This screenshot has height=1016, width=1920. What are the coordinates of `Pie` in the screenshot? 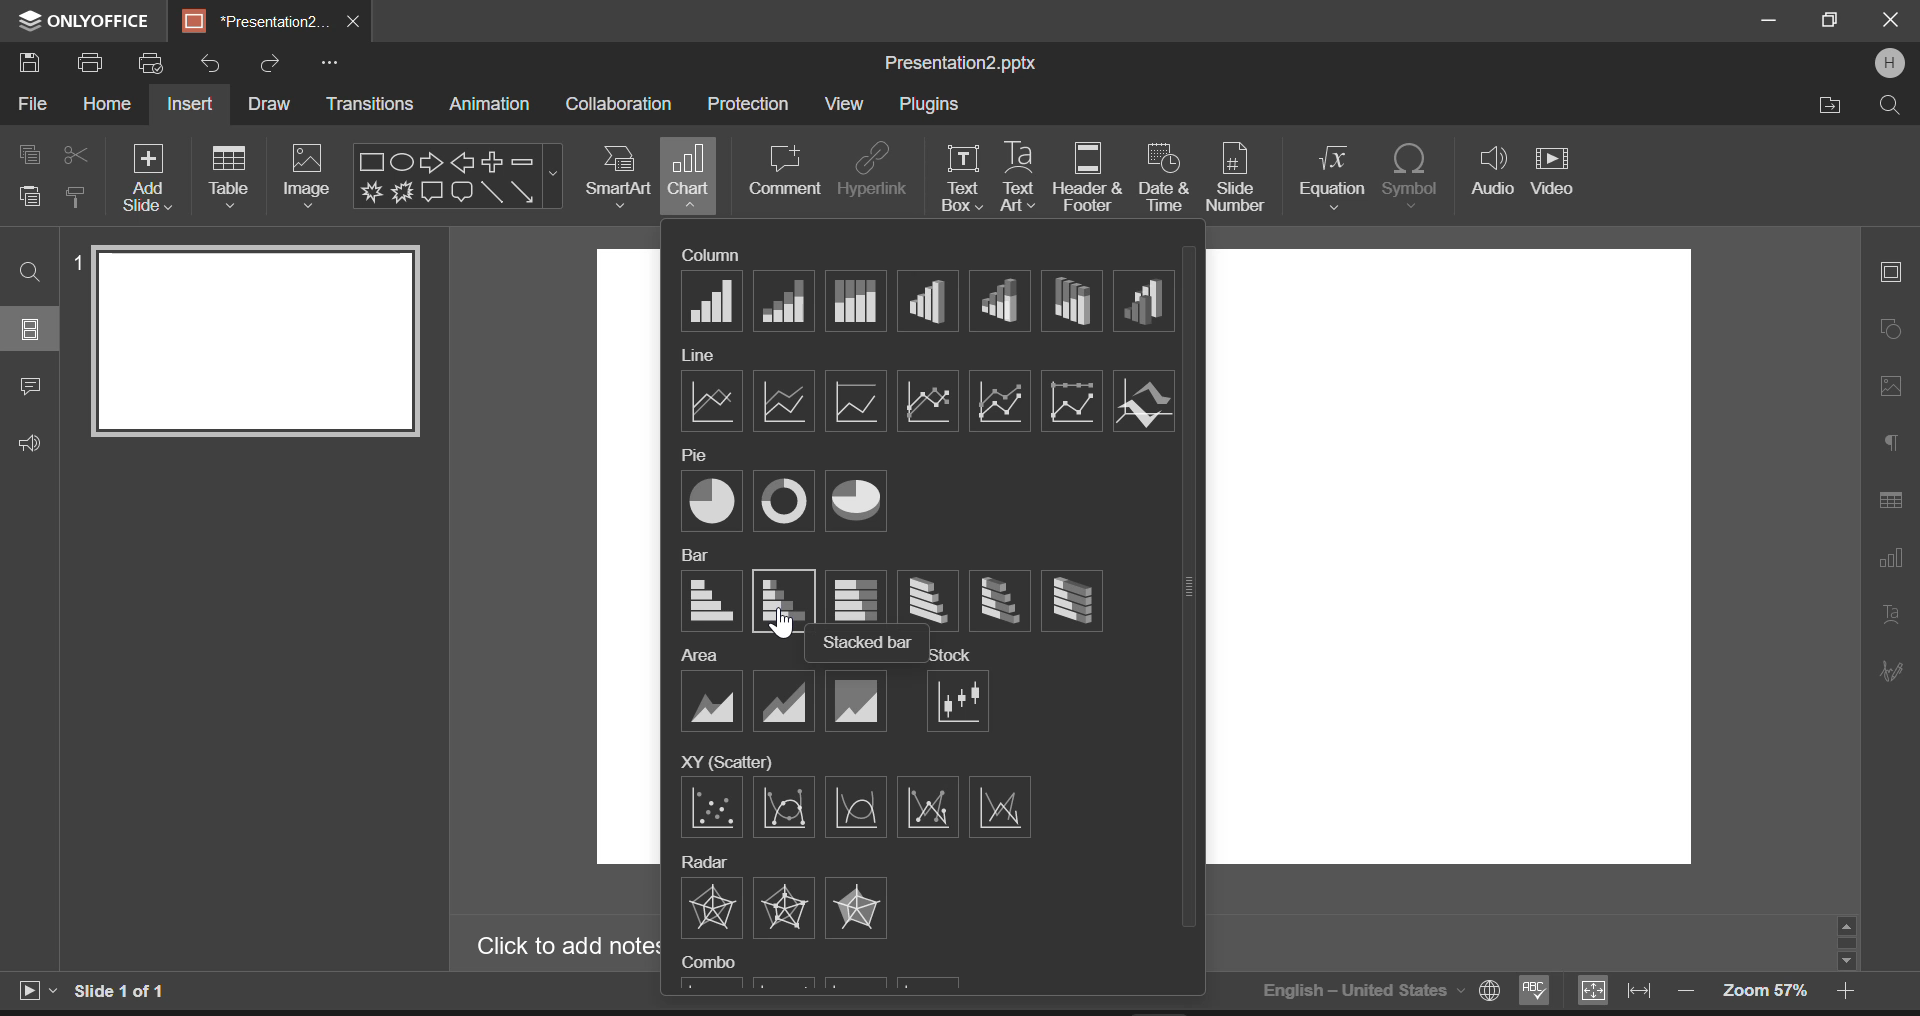 It's located at (716, 503).